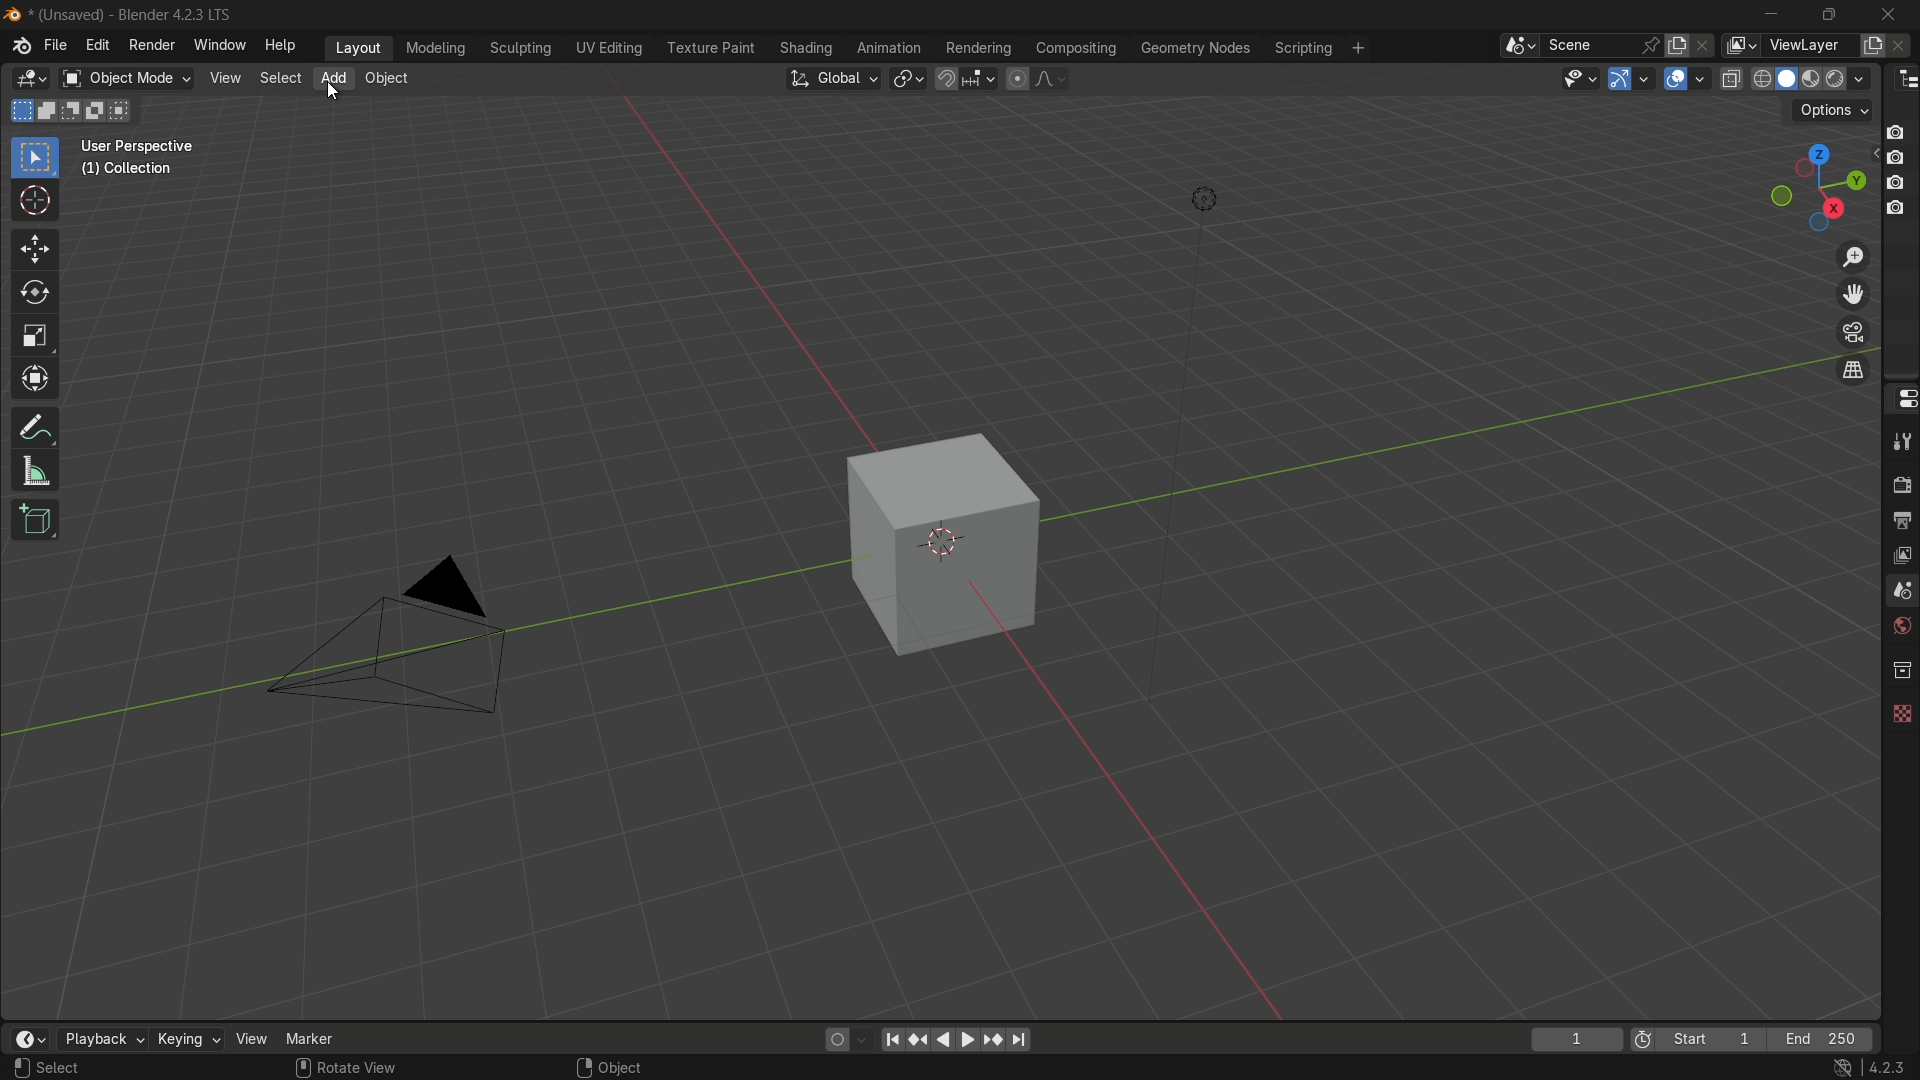 The width and height of the screenshot is (1920, 1080). I want to click on select, so click(279, 78).